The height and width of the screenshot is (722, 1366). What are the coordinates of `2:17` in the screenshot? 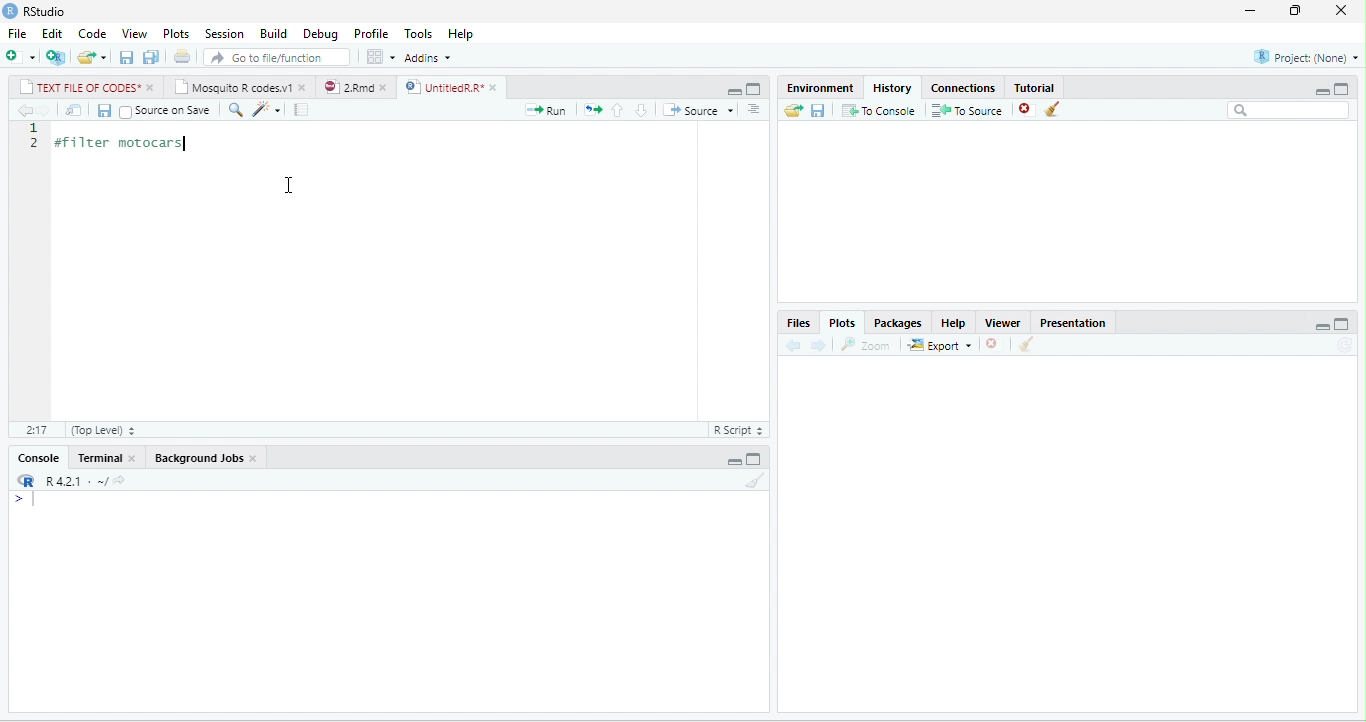 It's located at (37, 430).